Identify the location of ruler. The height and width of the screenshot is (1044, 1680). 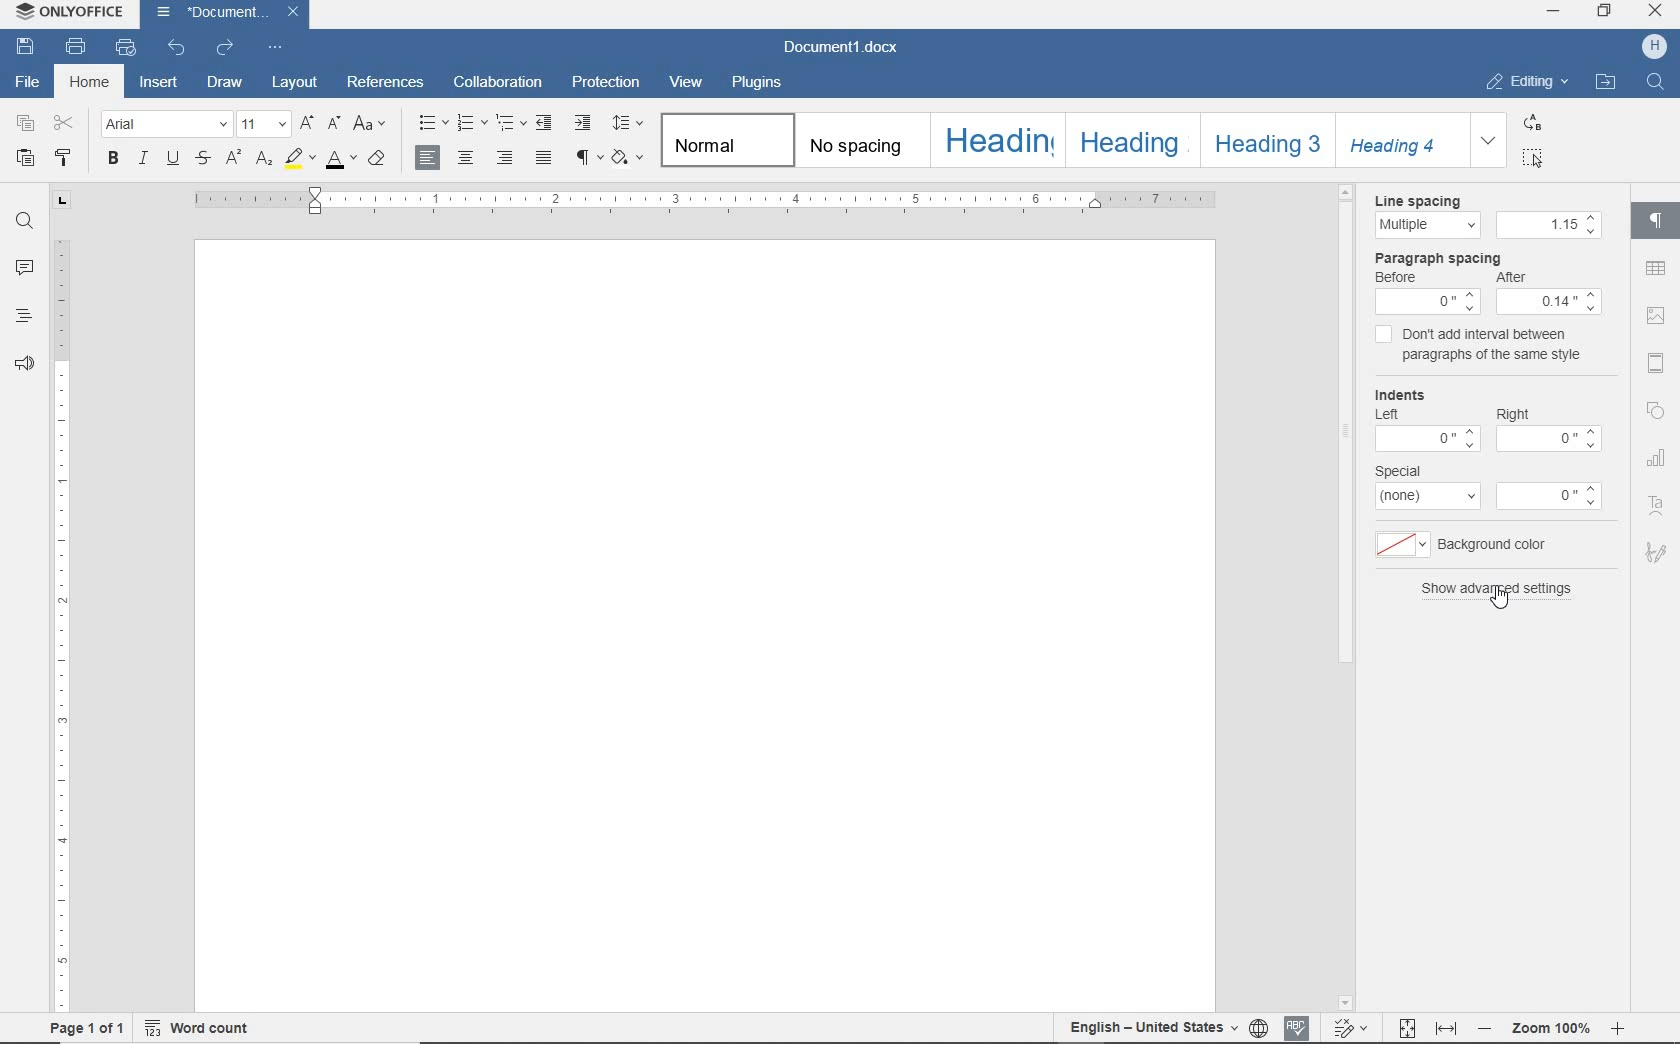
(696, 203).